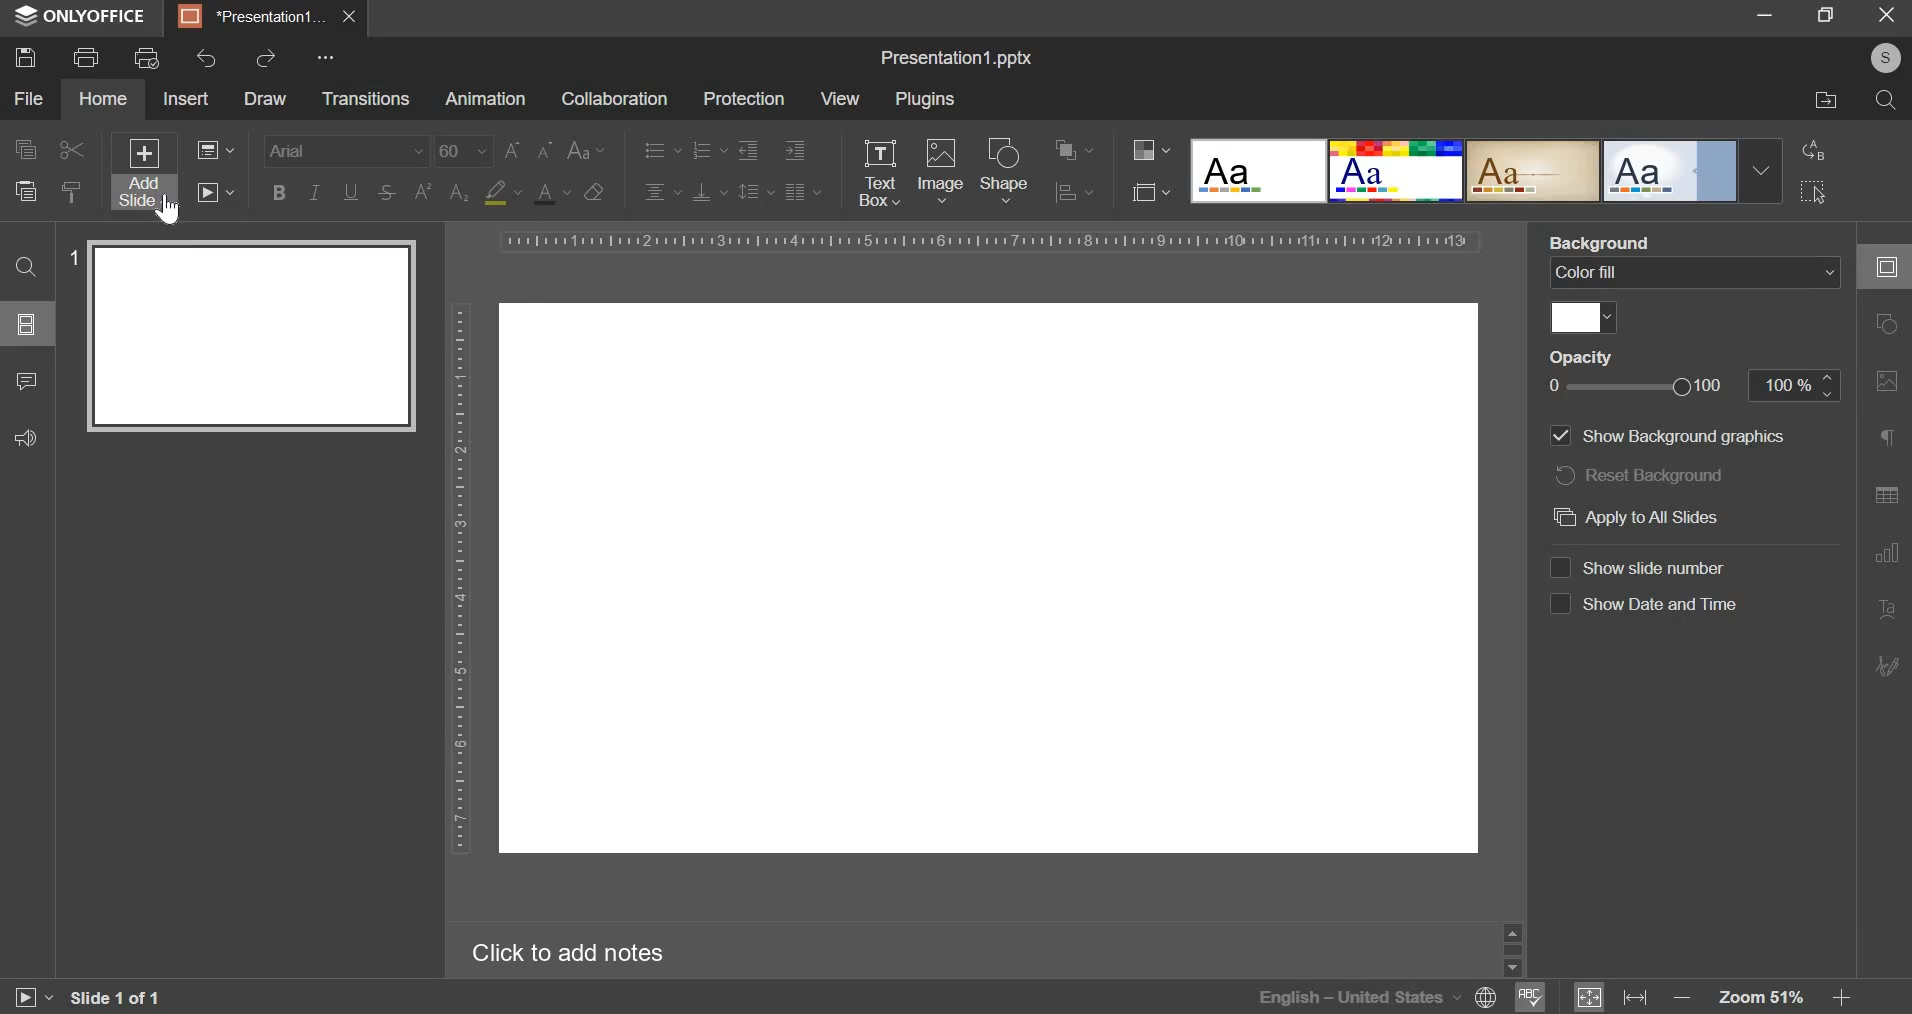 This screenshot has width=1912, height=1014. What do you see at coordinates (145, 173) in the screenshot?
I see `add slide` at bounding box center [145, 173].